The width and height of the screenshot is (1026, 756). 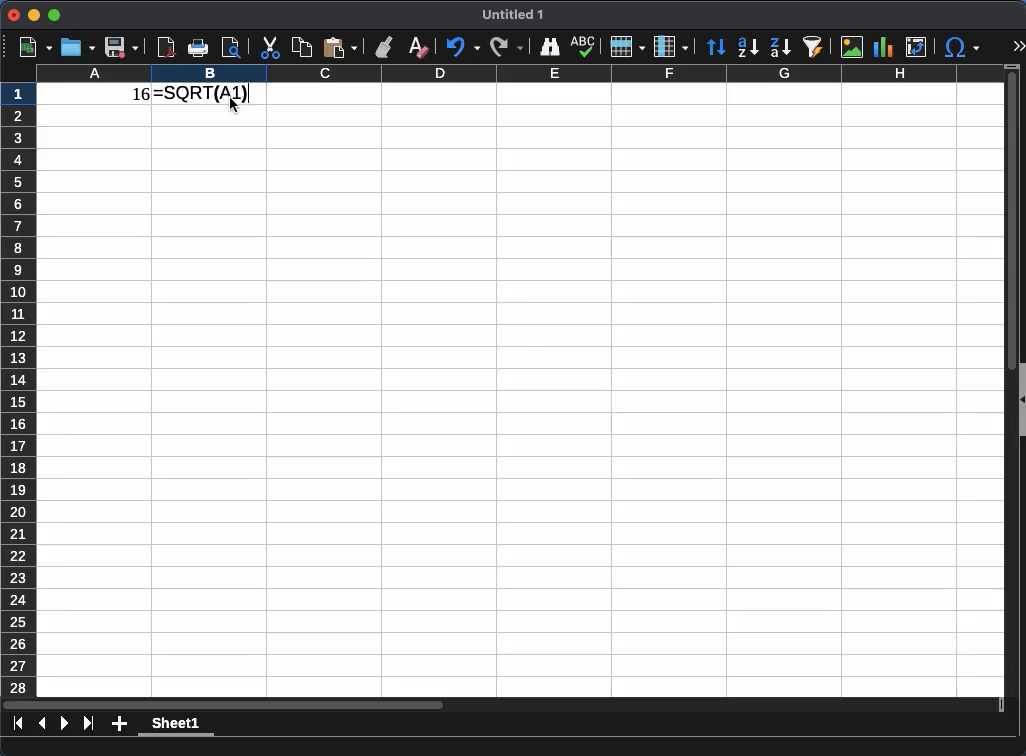 What do you see at coordinates (29, 47) in the screenshot?
I see `new` at bounding box center [29, 47].